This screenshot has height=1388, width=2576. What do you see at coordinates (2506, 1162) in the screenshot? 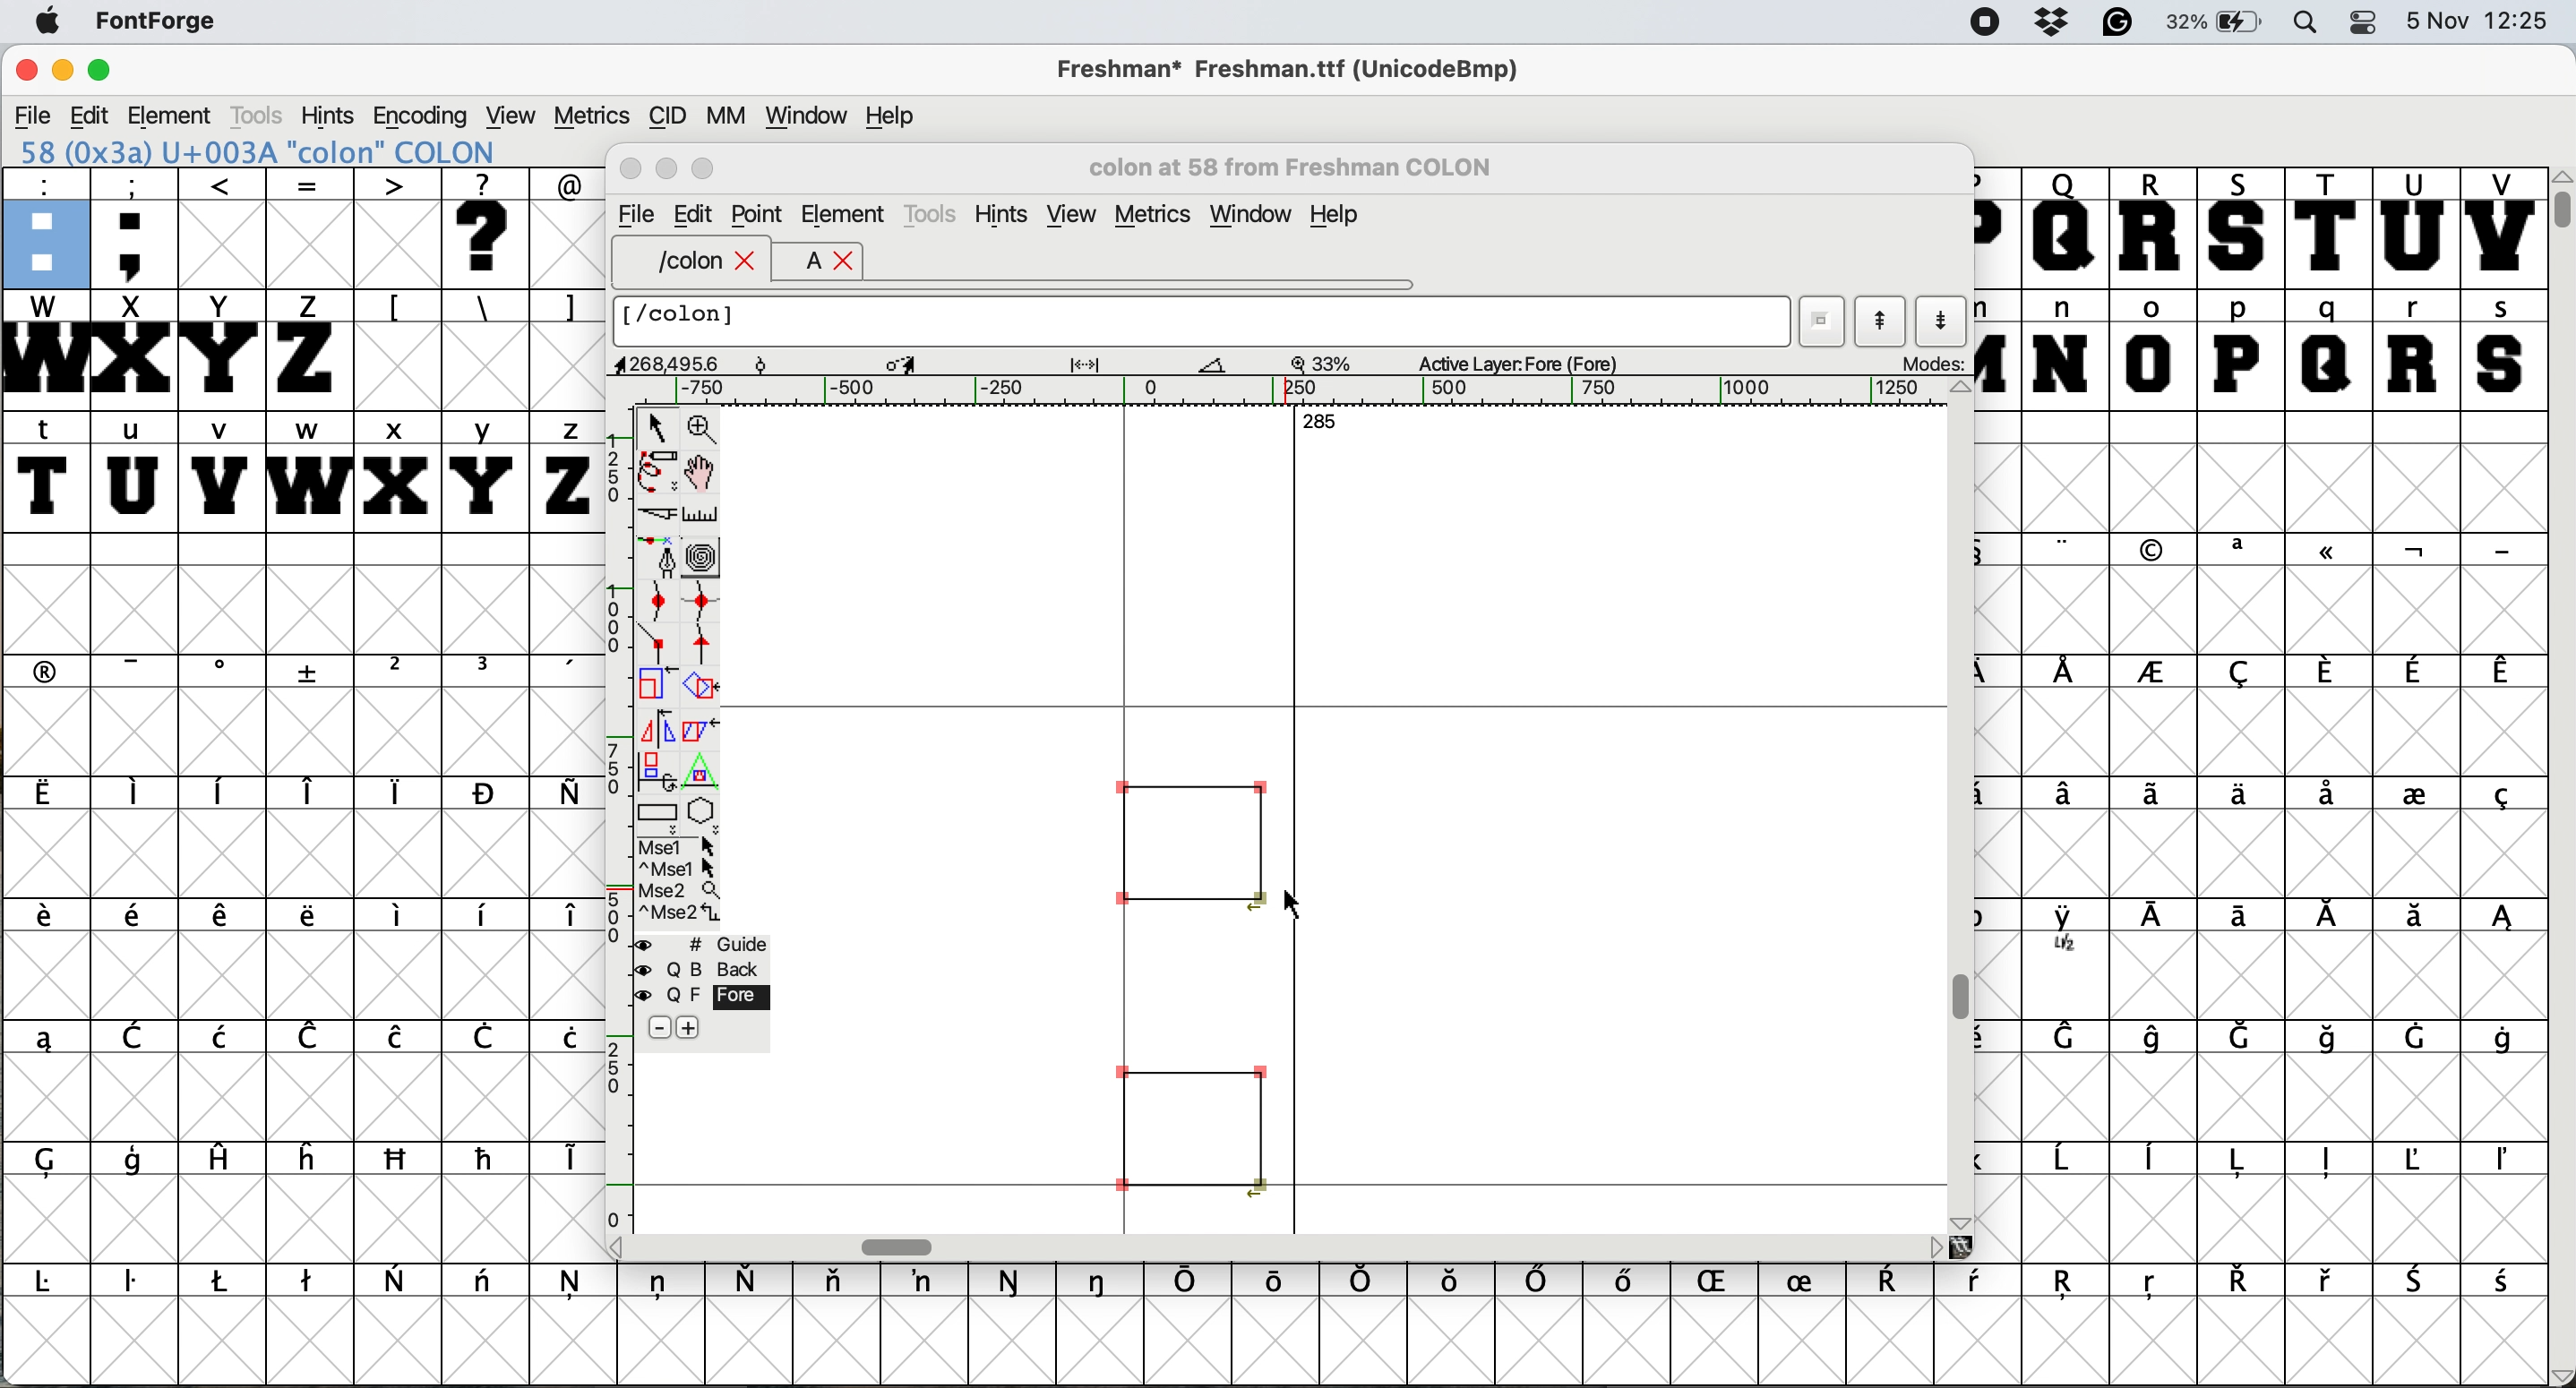
I see `symbol` at bounding box center [2506, 1162].